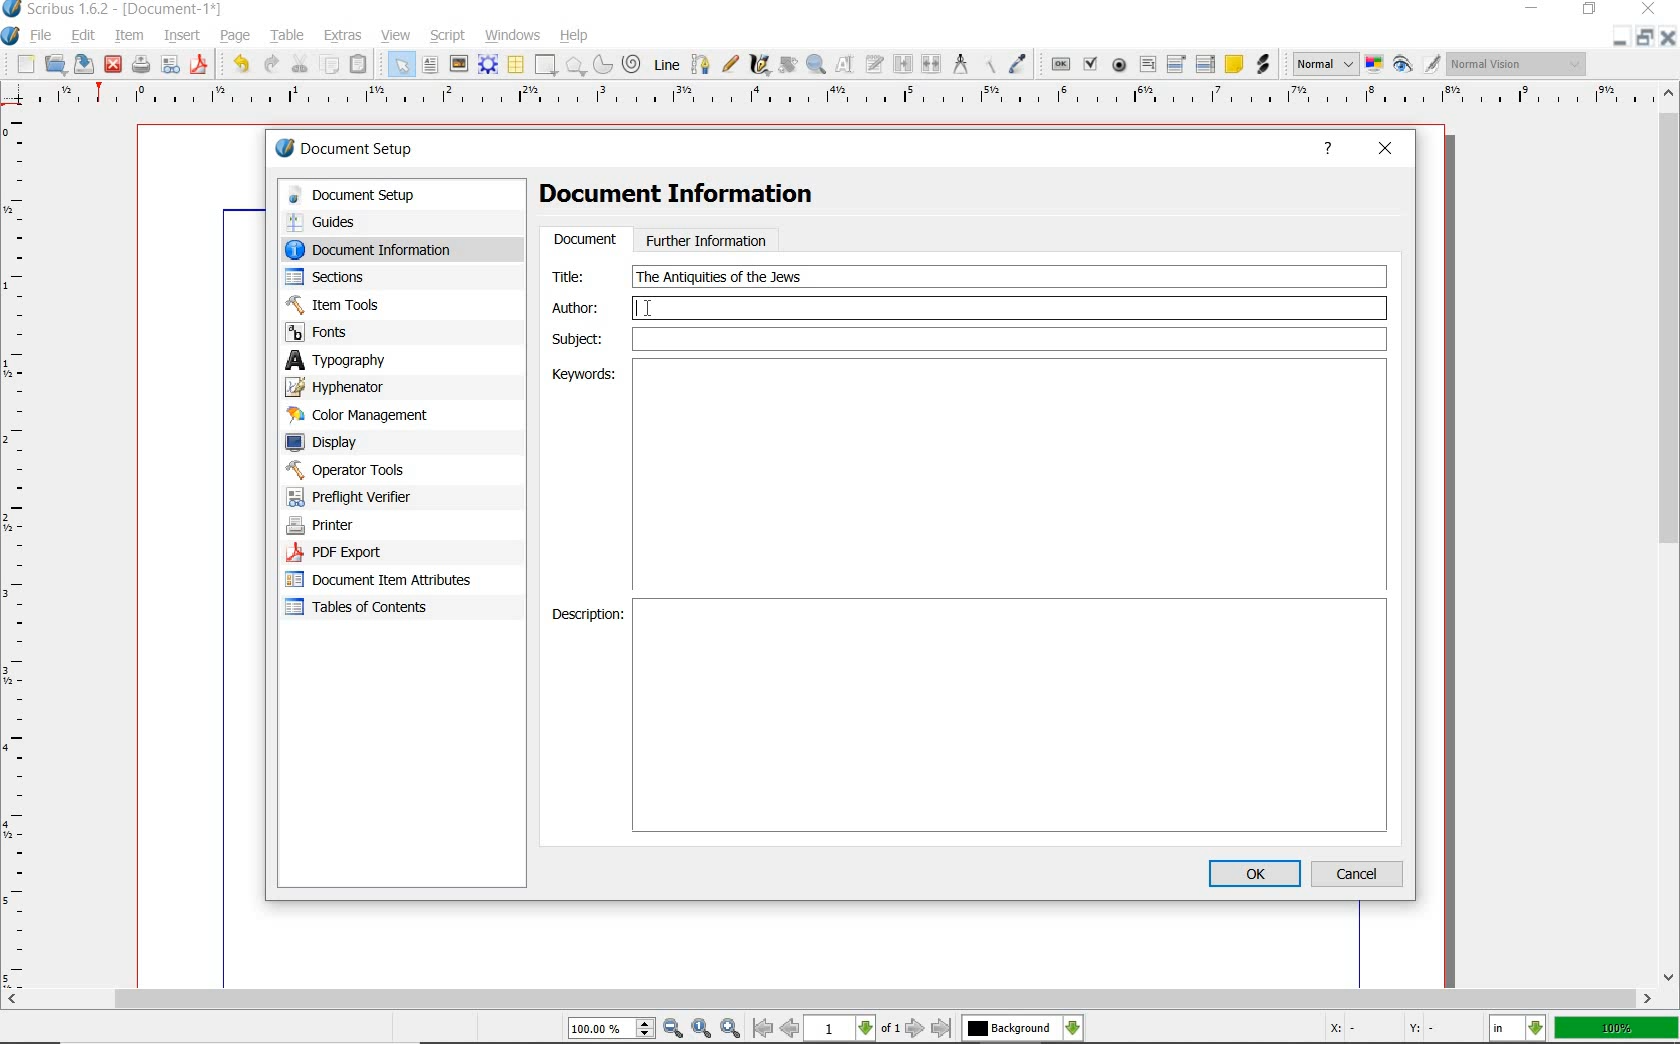 This screenshot has width=1680, height=1044. Describe the element at coordinates (1177, 65) in the screenshot. I see `pdf combo box` at that location.